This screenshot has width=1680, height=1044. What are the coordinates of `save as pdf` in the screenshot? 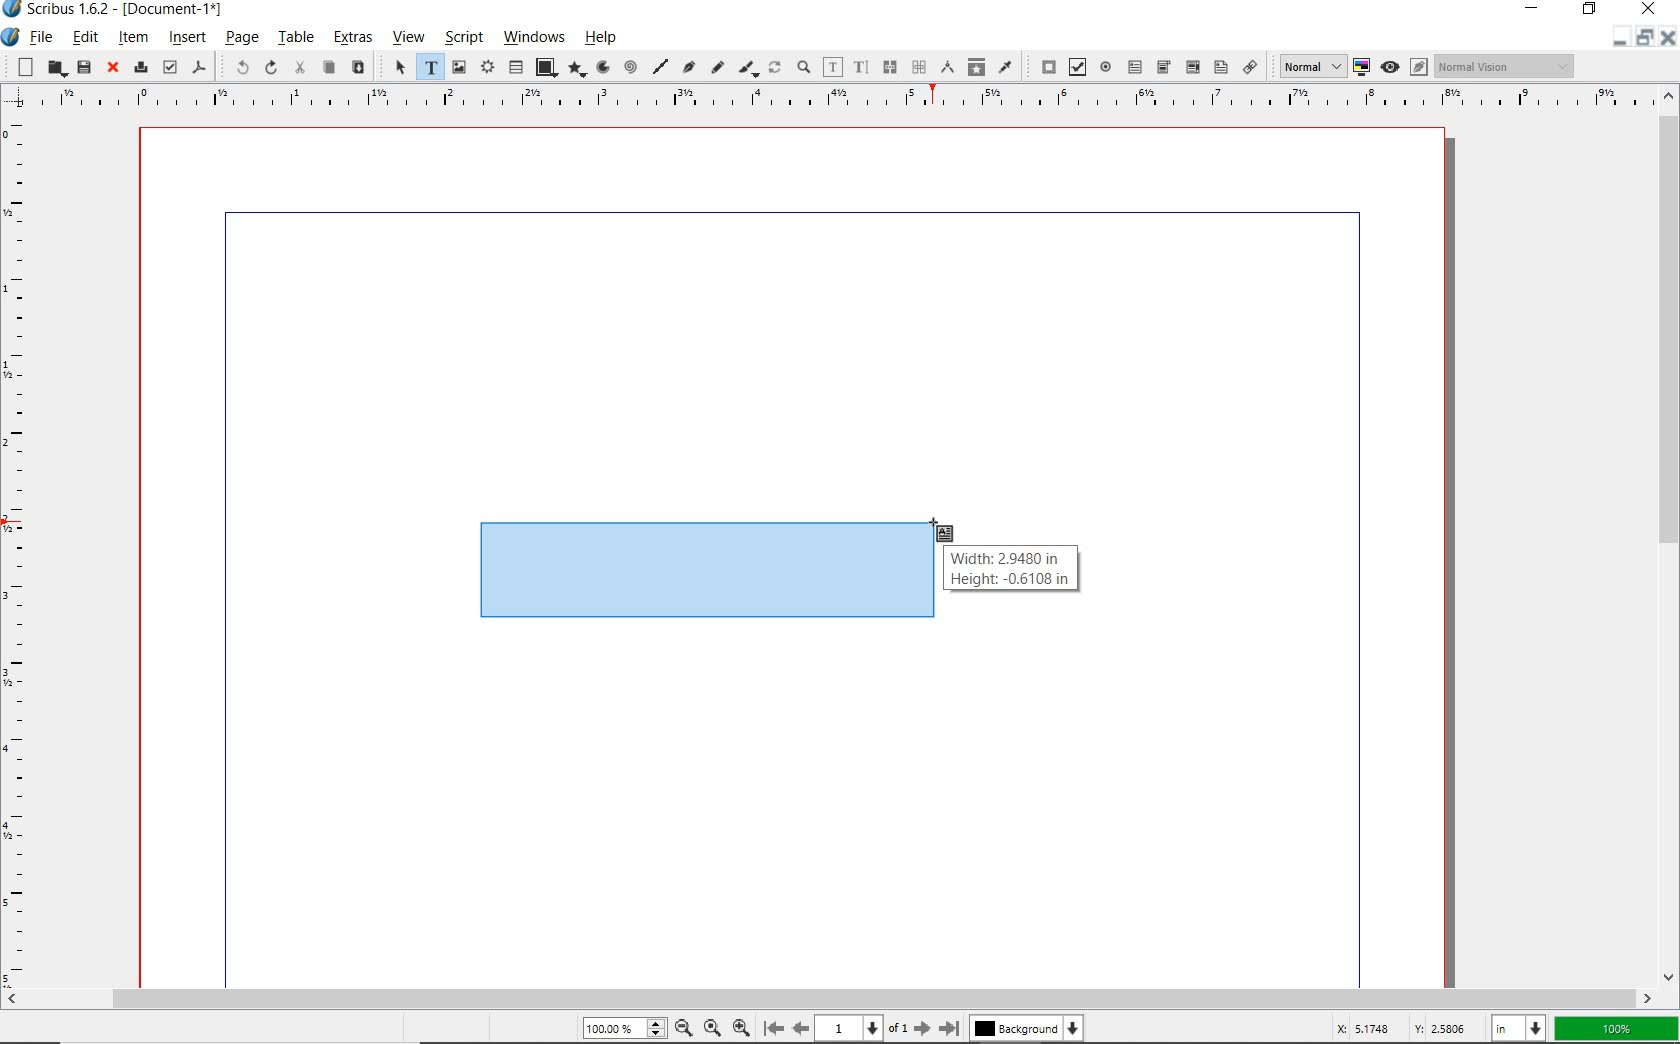 It's located at (200, 69).